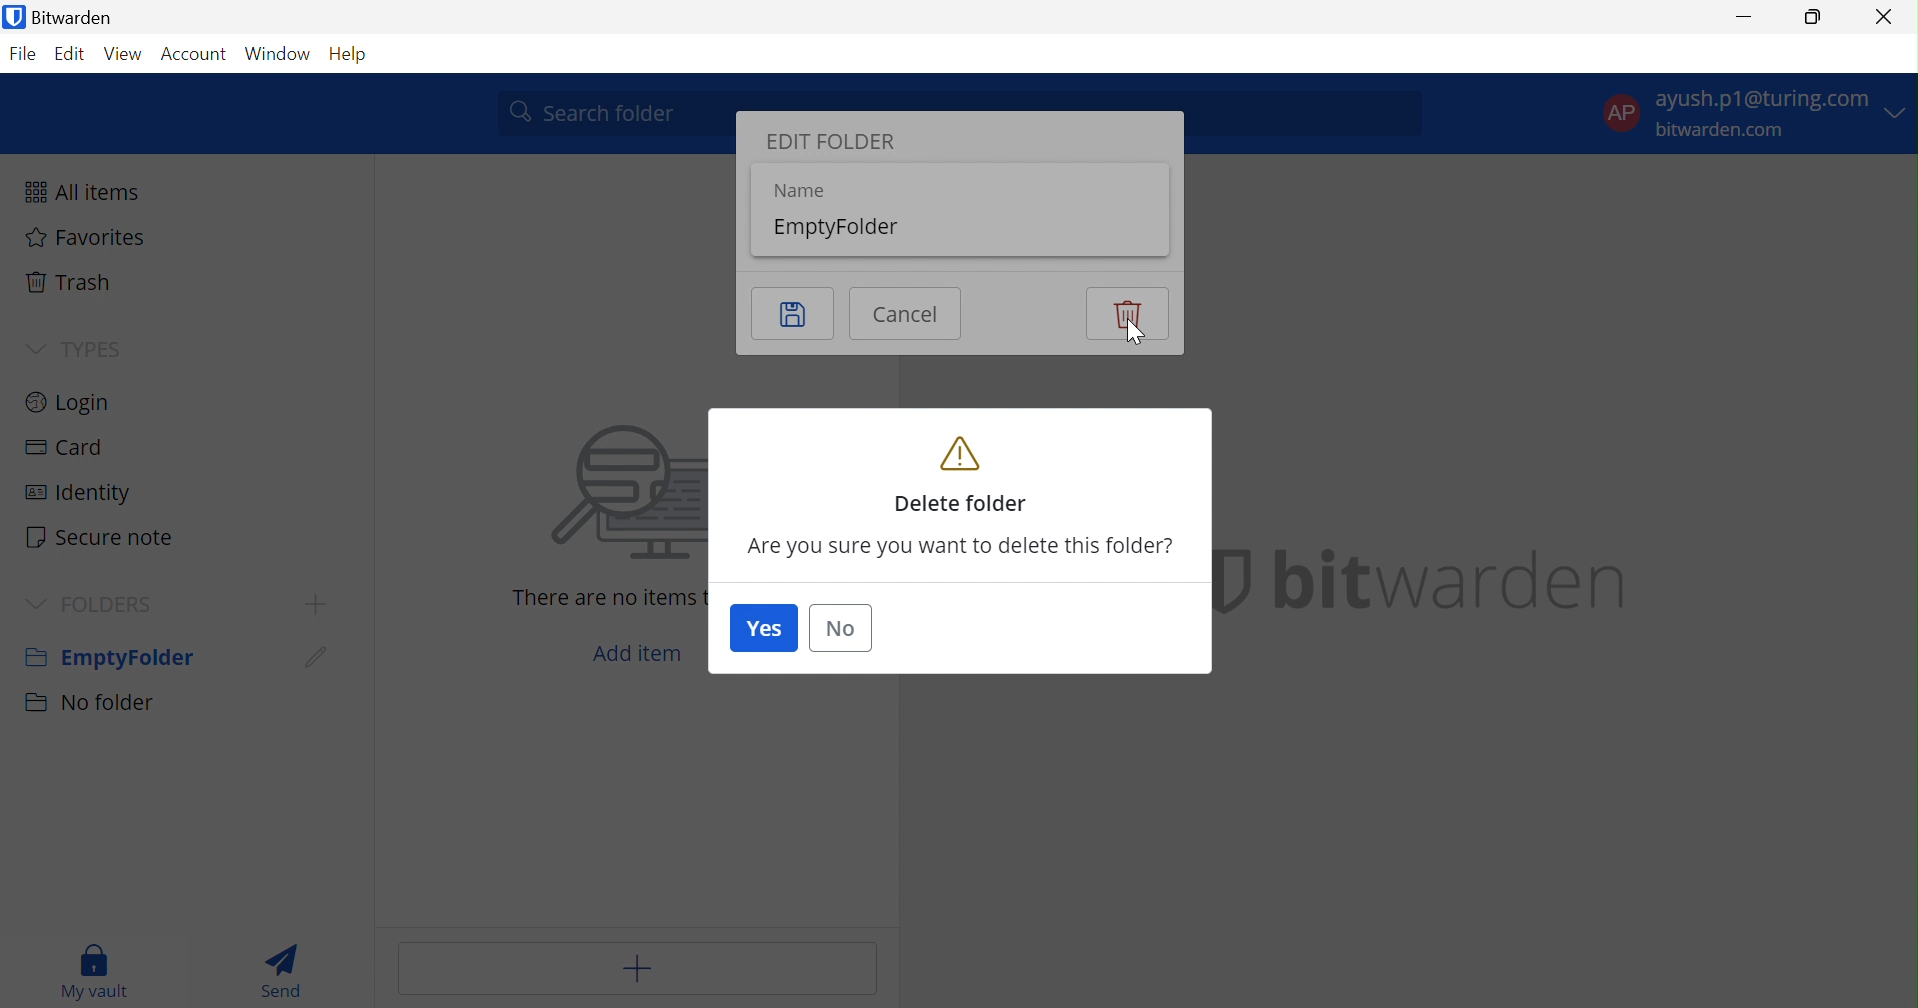 This screenshot has height=1008, width=1918. Describe the element at coordinates (1456, 580) in the screenshot. I see `bitwarden` at that location.